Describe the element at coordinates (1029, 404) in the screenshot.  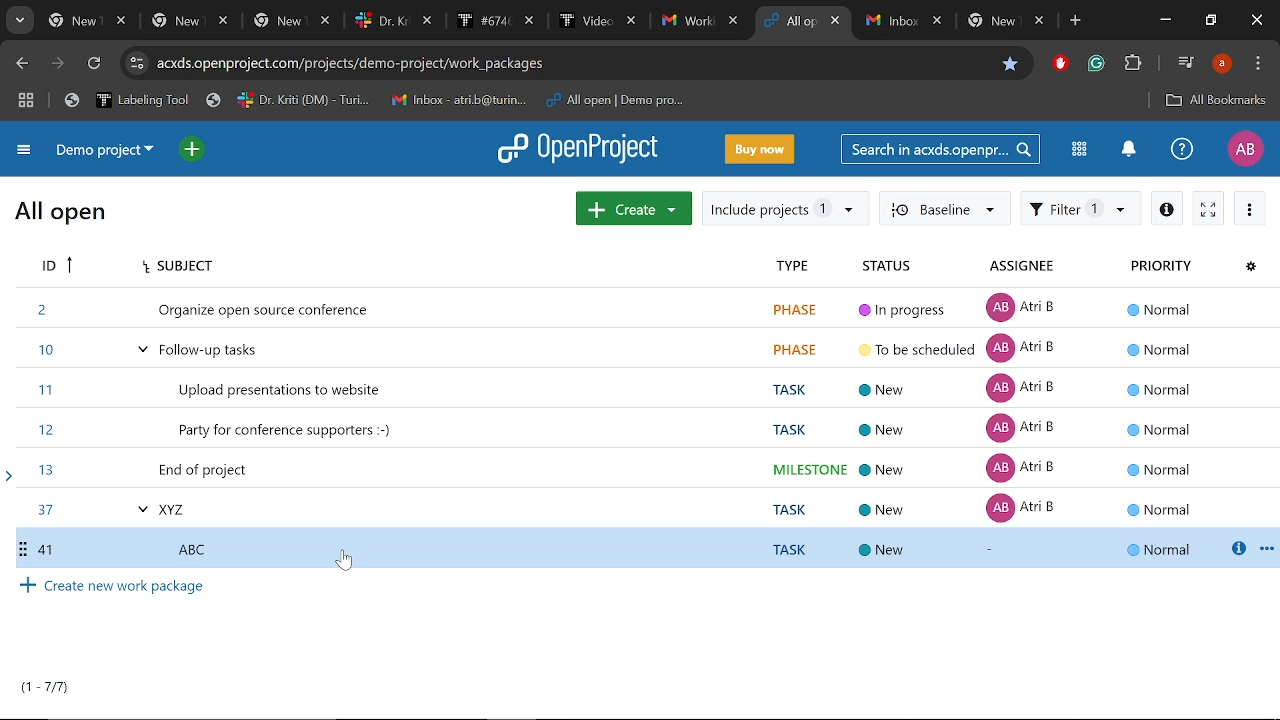
I see `assignee` at that location.